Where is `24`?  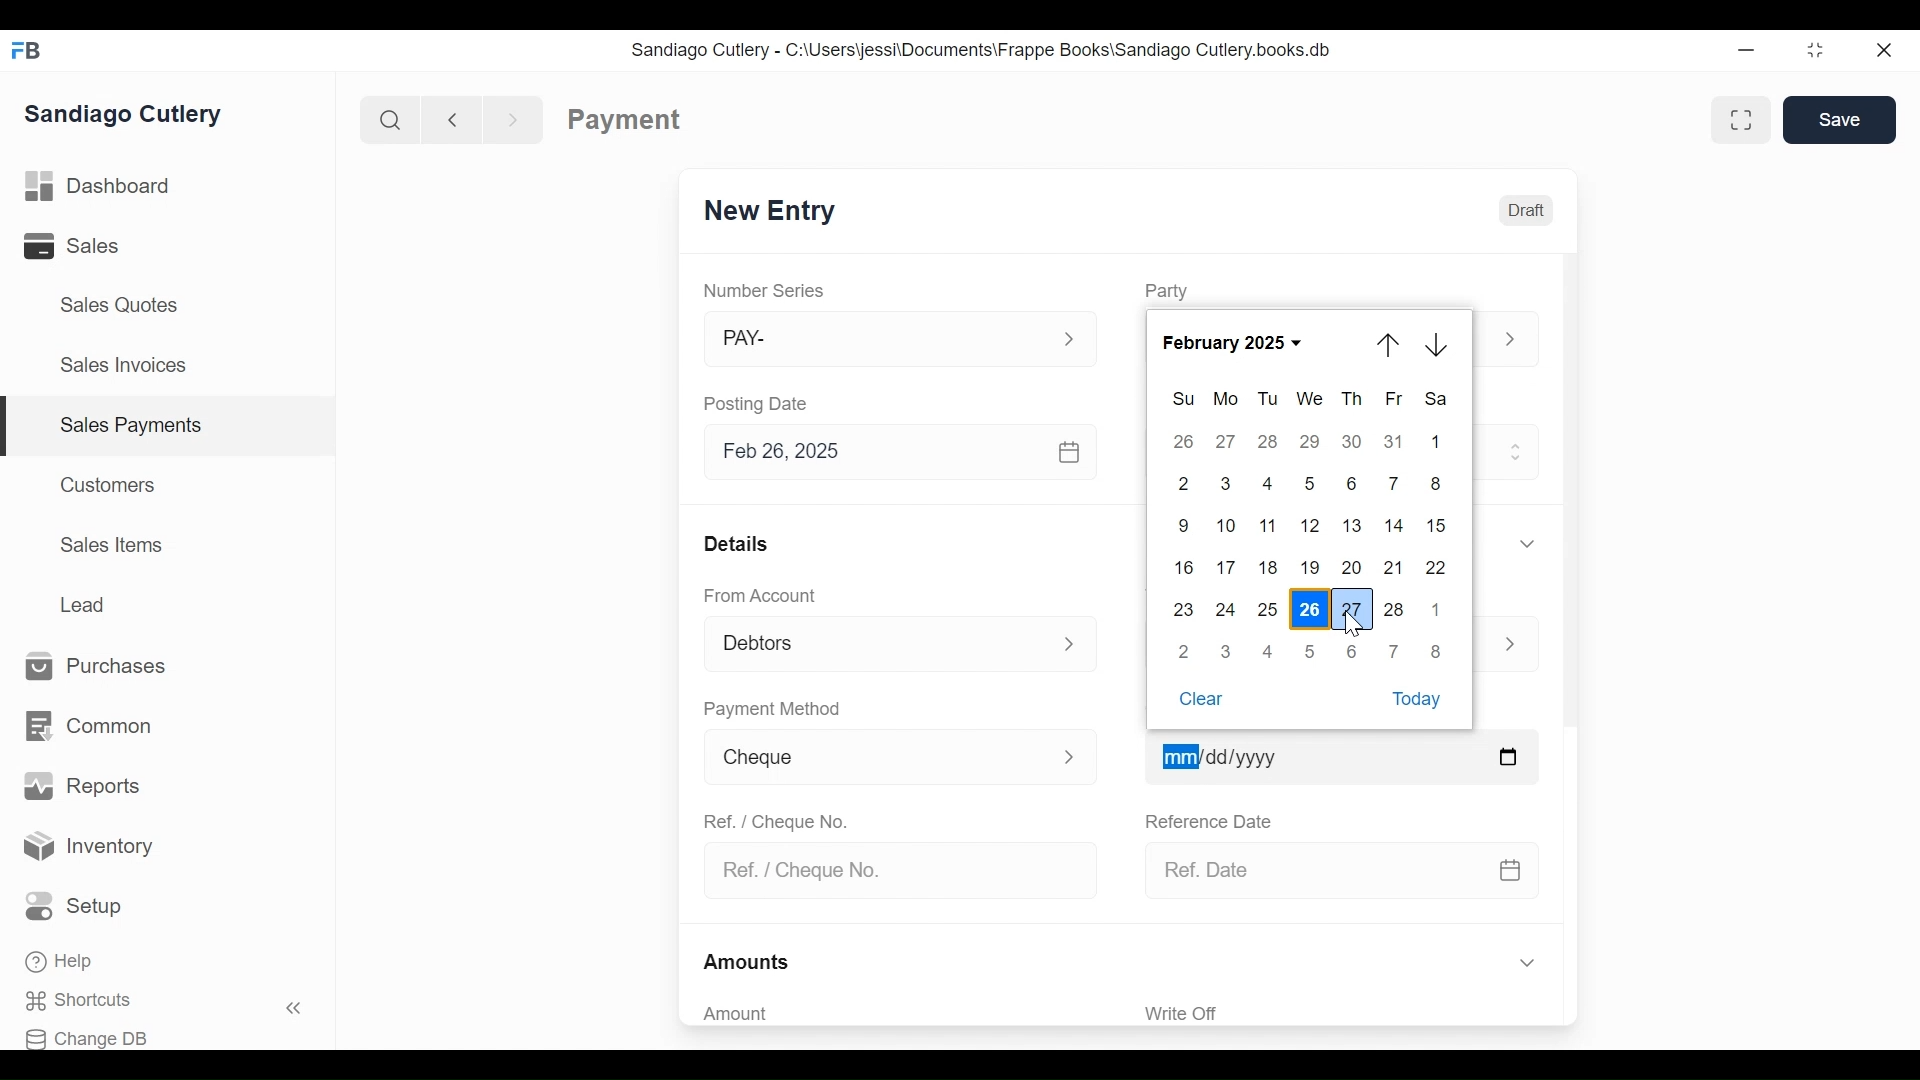 24 is located at coordinates (1226, 608).